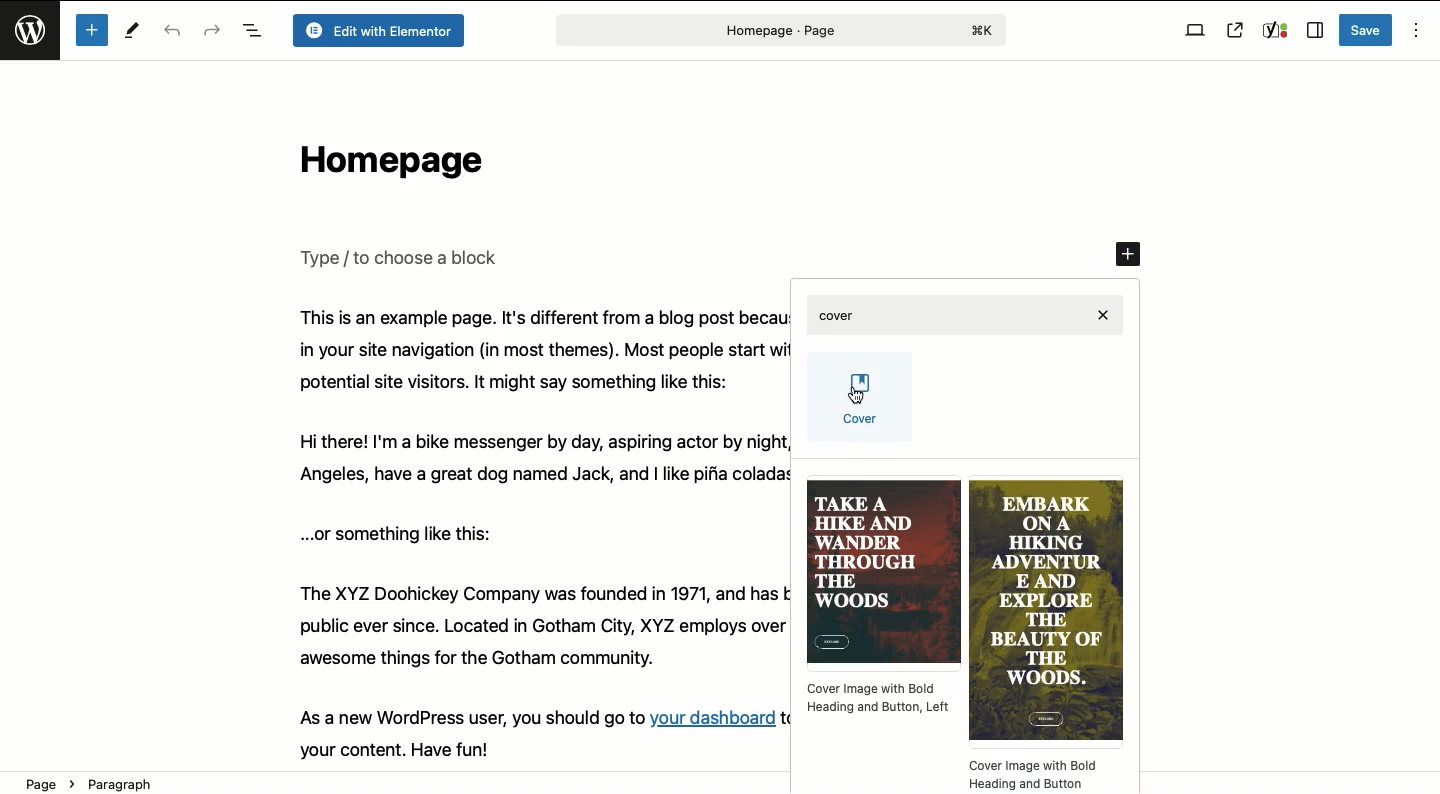 The width and height of the screenshot is (1440, 794). What do you see at coordinates (778, 30) in the screenshot?
I see `Page` at bounding box center [778, 30].